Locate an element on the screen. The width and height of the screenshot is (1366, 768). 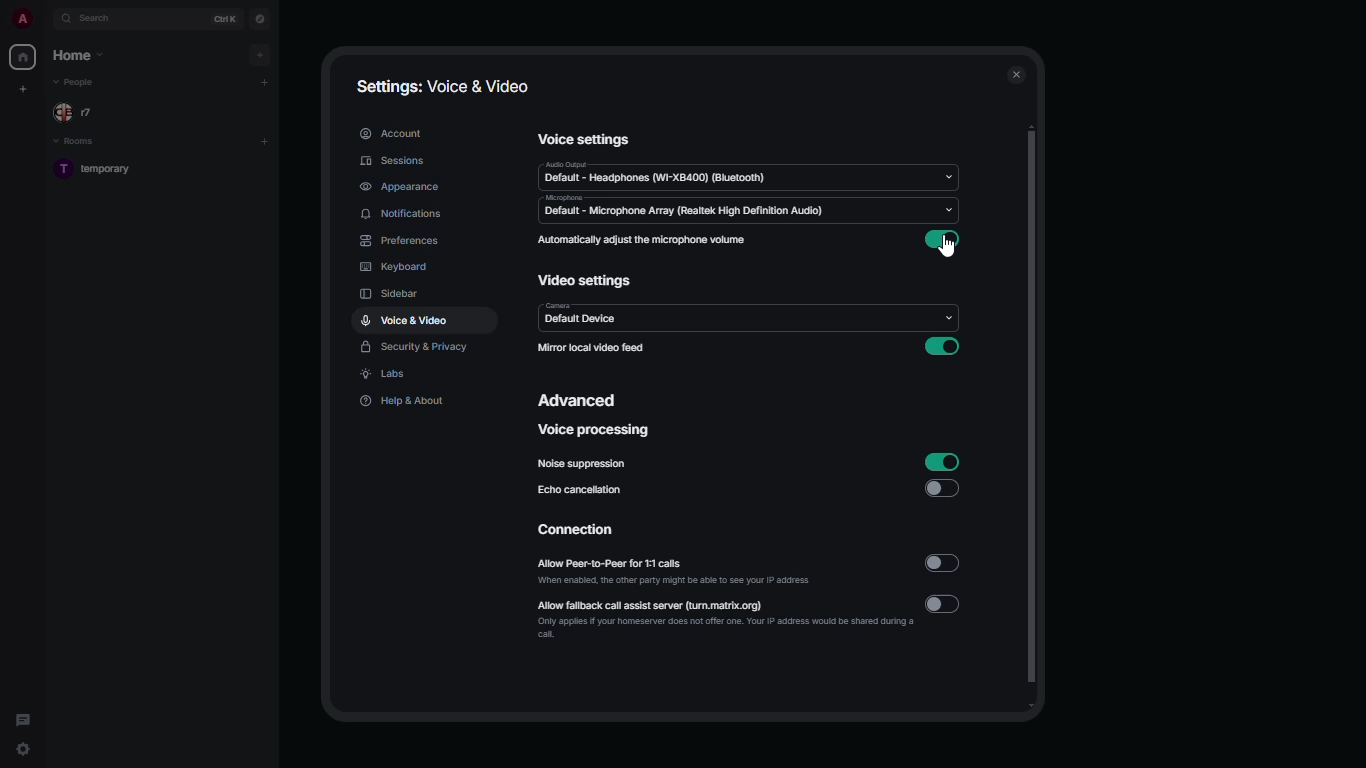
voice settings is located at coordinates (580, 138).